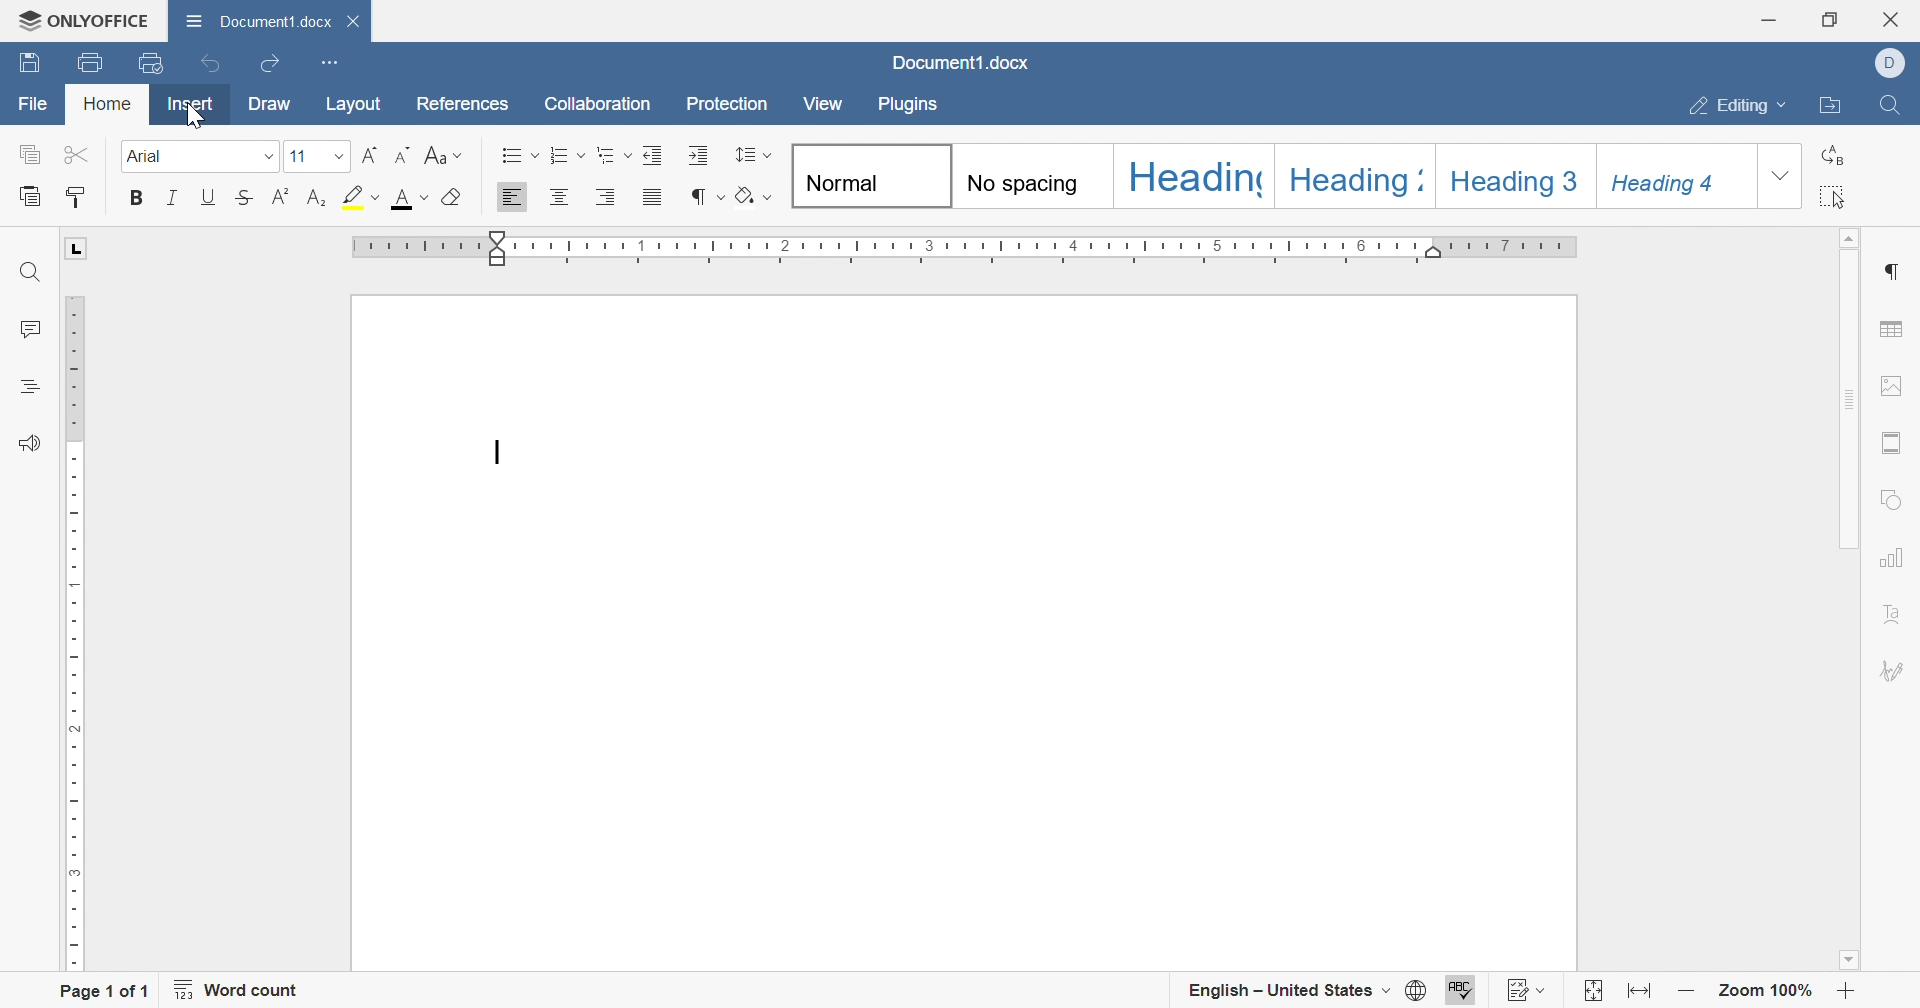  What do you see at coordinates (237, 990) in the screenshot?
I see `Word count` at bounding box center [237, 990].